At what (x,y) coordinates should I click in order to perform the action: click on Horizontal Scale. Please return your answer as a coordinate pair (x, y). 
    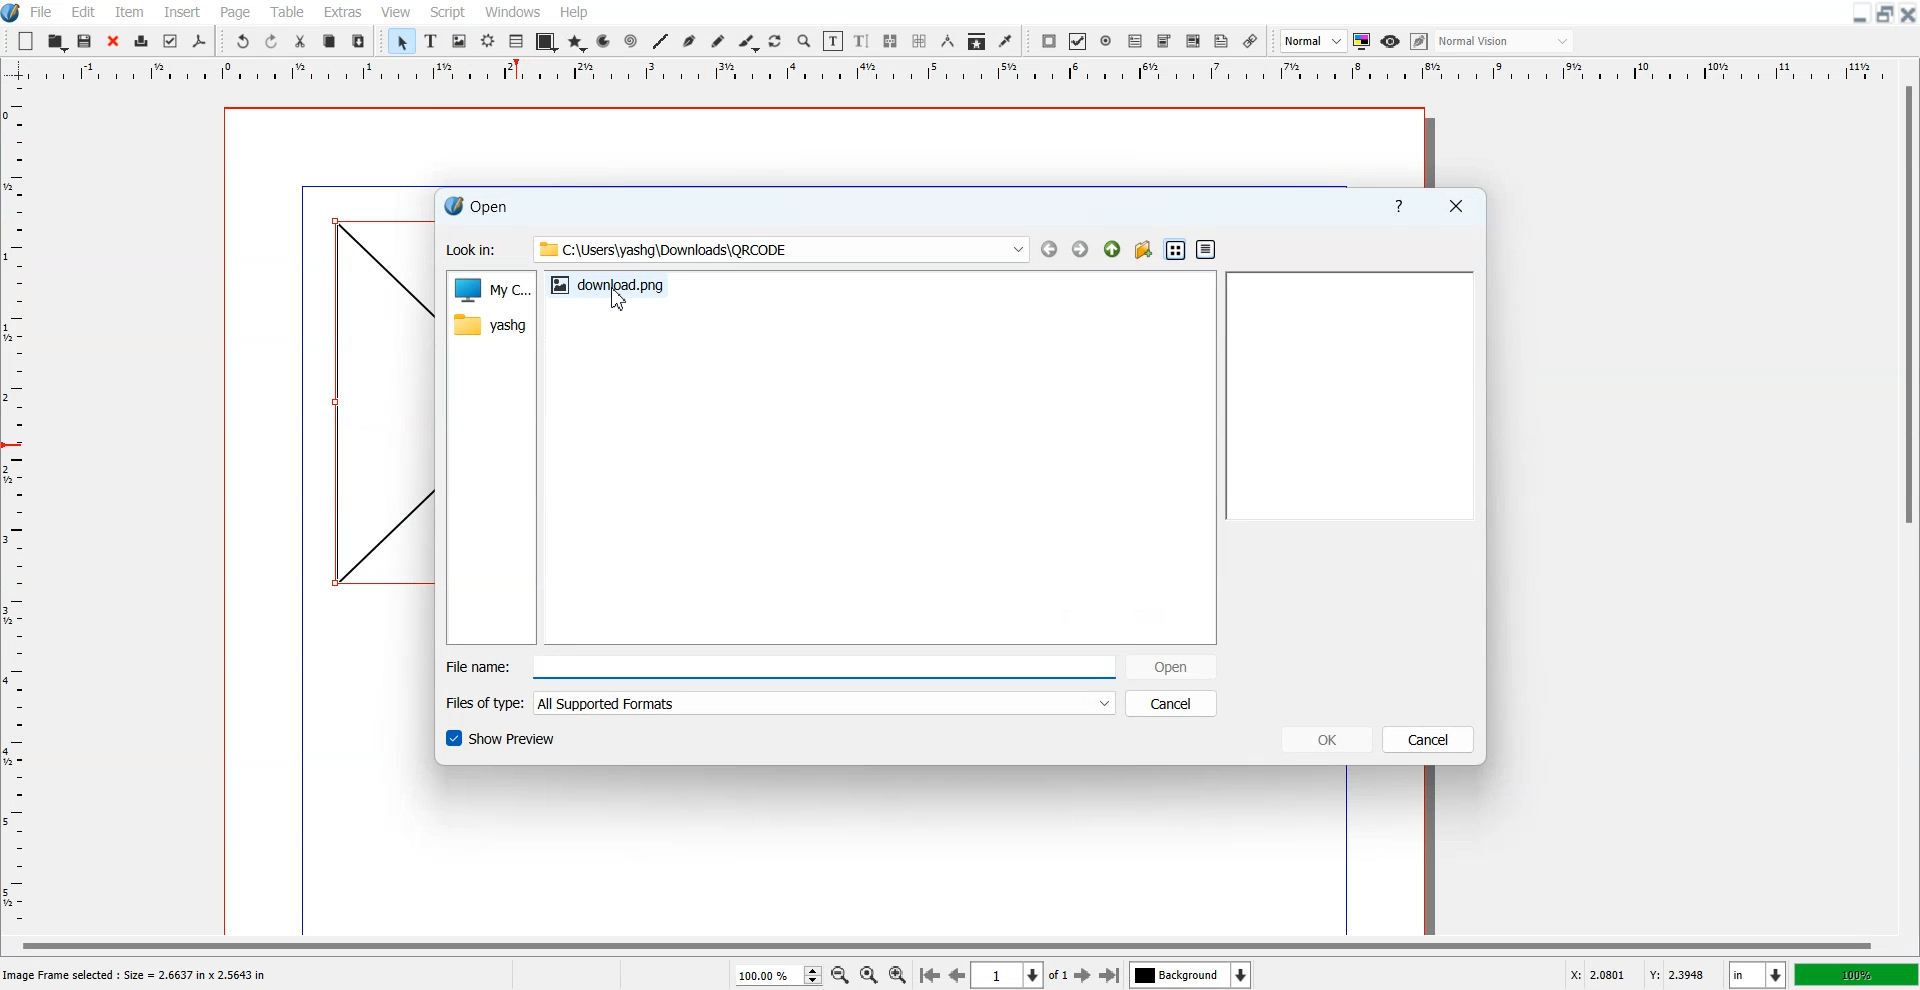
    Looking at the image, I should click on (19, 509).